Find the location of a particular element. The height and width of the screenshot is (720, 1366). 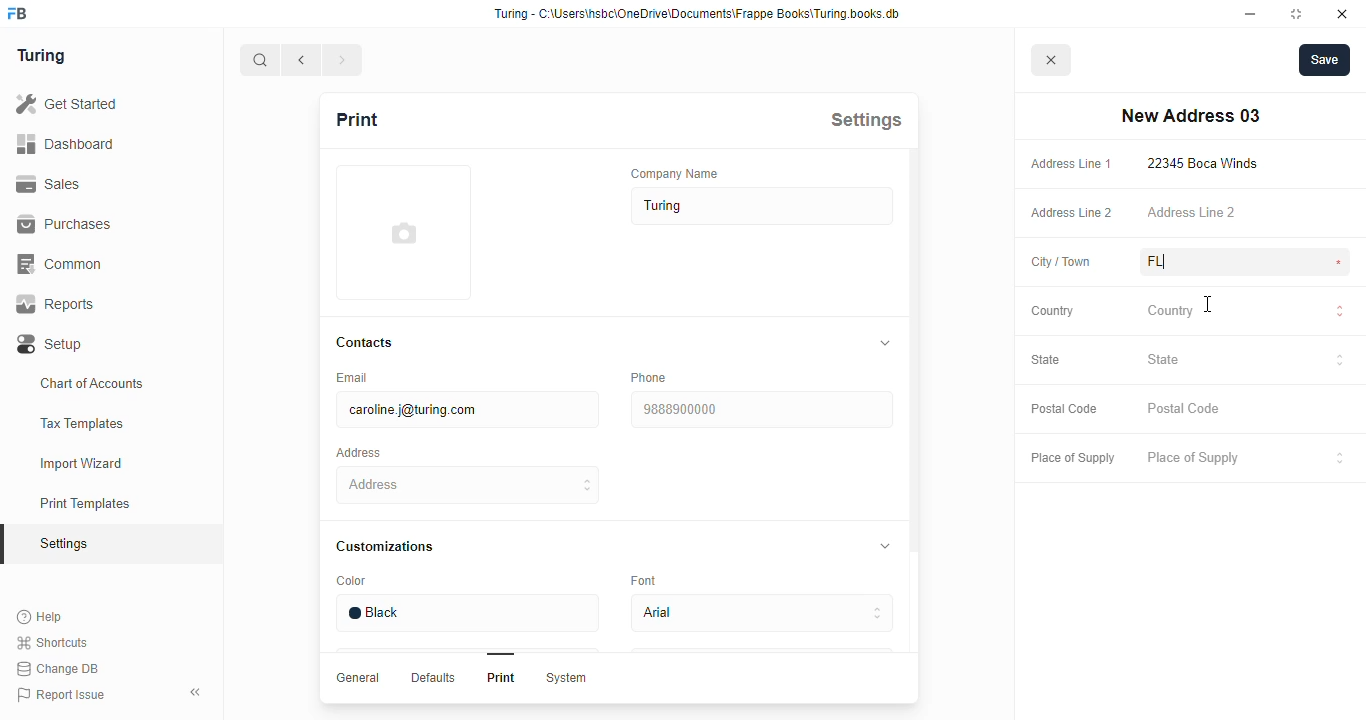

toggle sidebar is located at coordinates (198, 691).